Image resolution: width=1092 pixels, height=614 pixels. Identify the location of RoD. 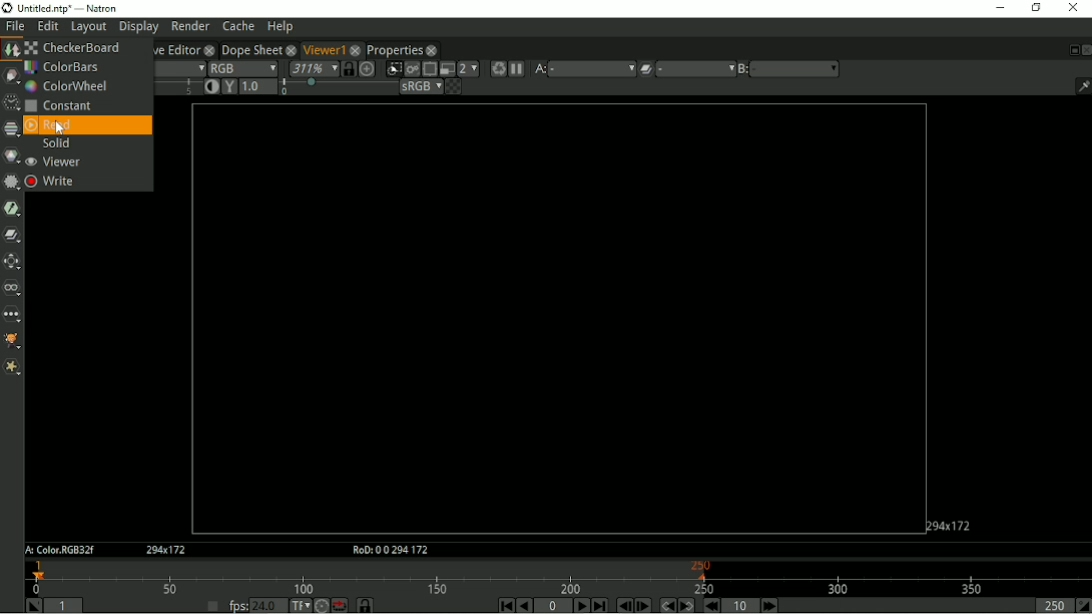
(387, 550).